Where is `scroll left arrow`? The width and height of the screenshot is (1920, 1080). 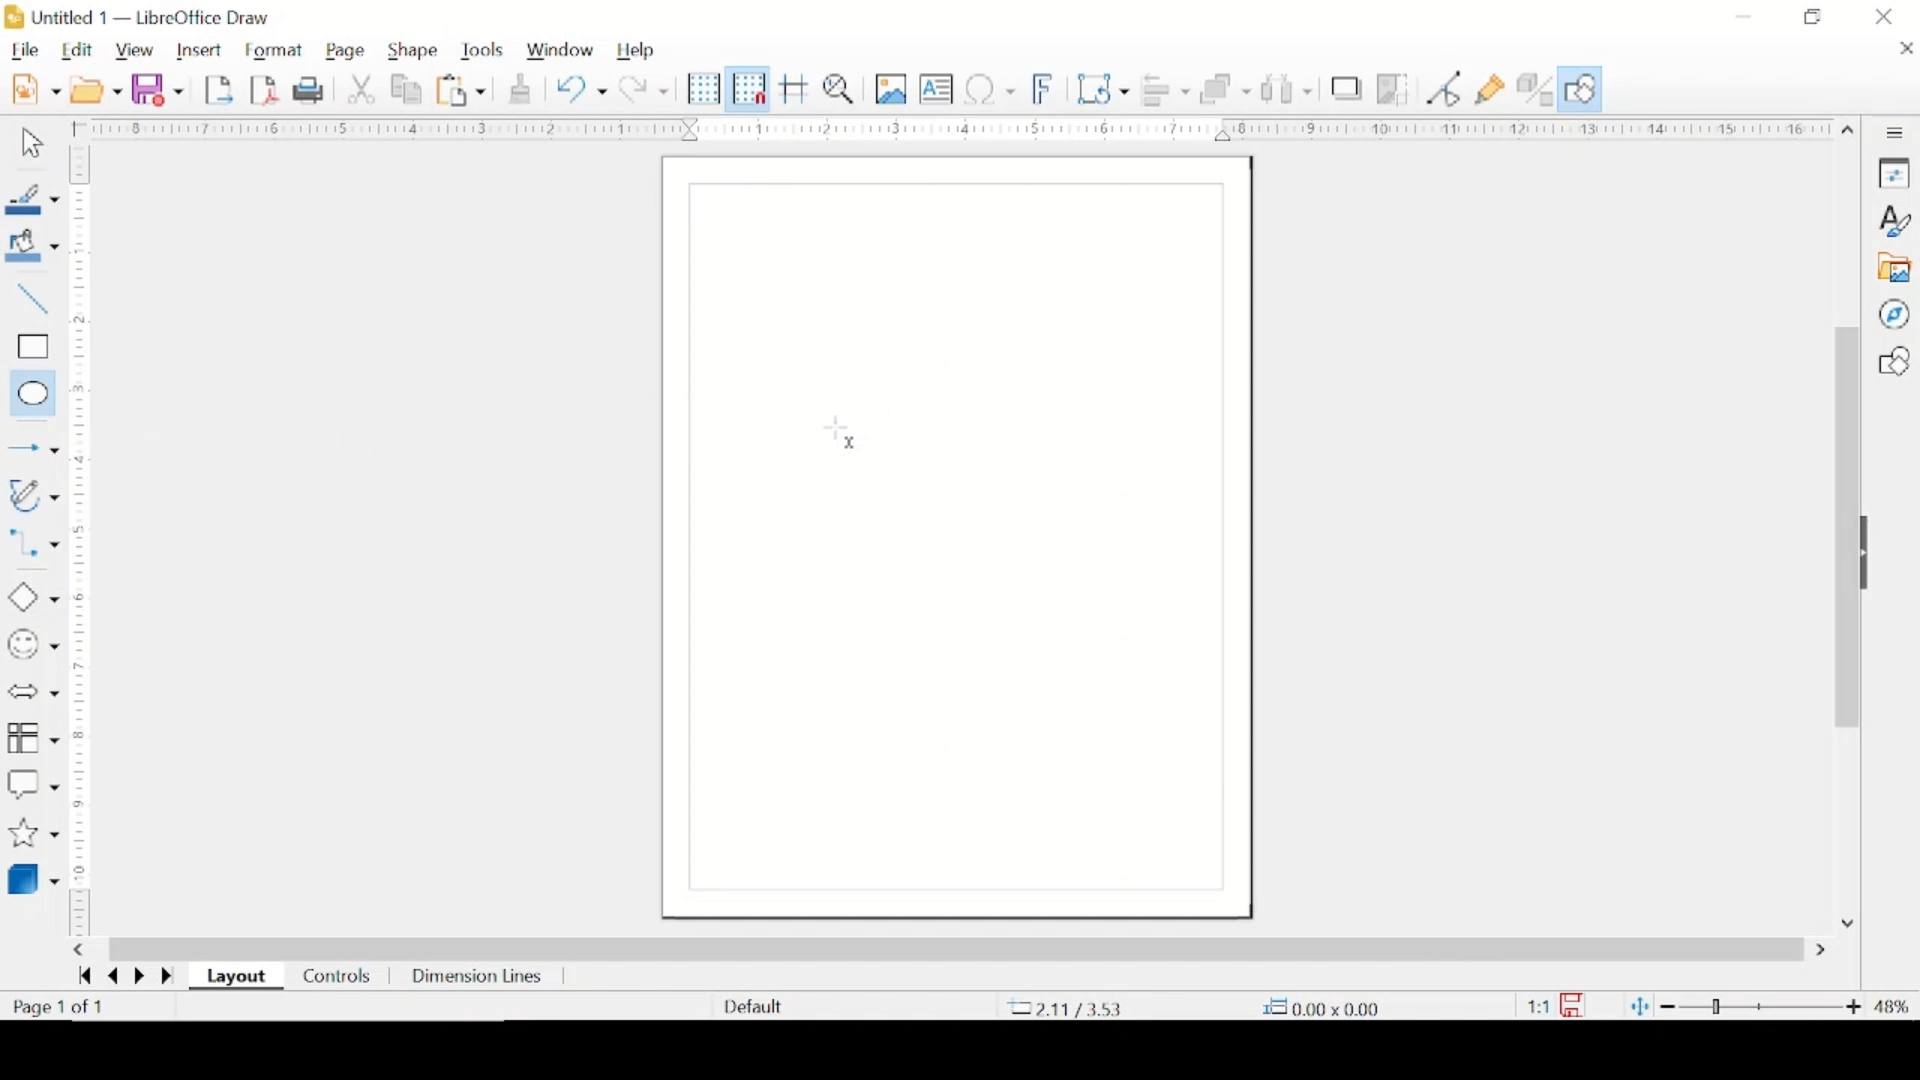 scroll left arrow is located at coordinates (83, 951).